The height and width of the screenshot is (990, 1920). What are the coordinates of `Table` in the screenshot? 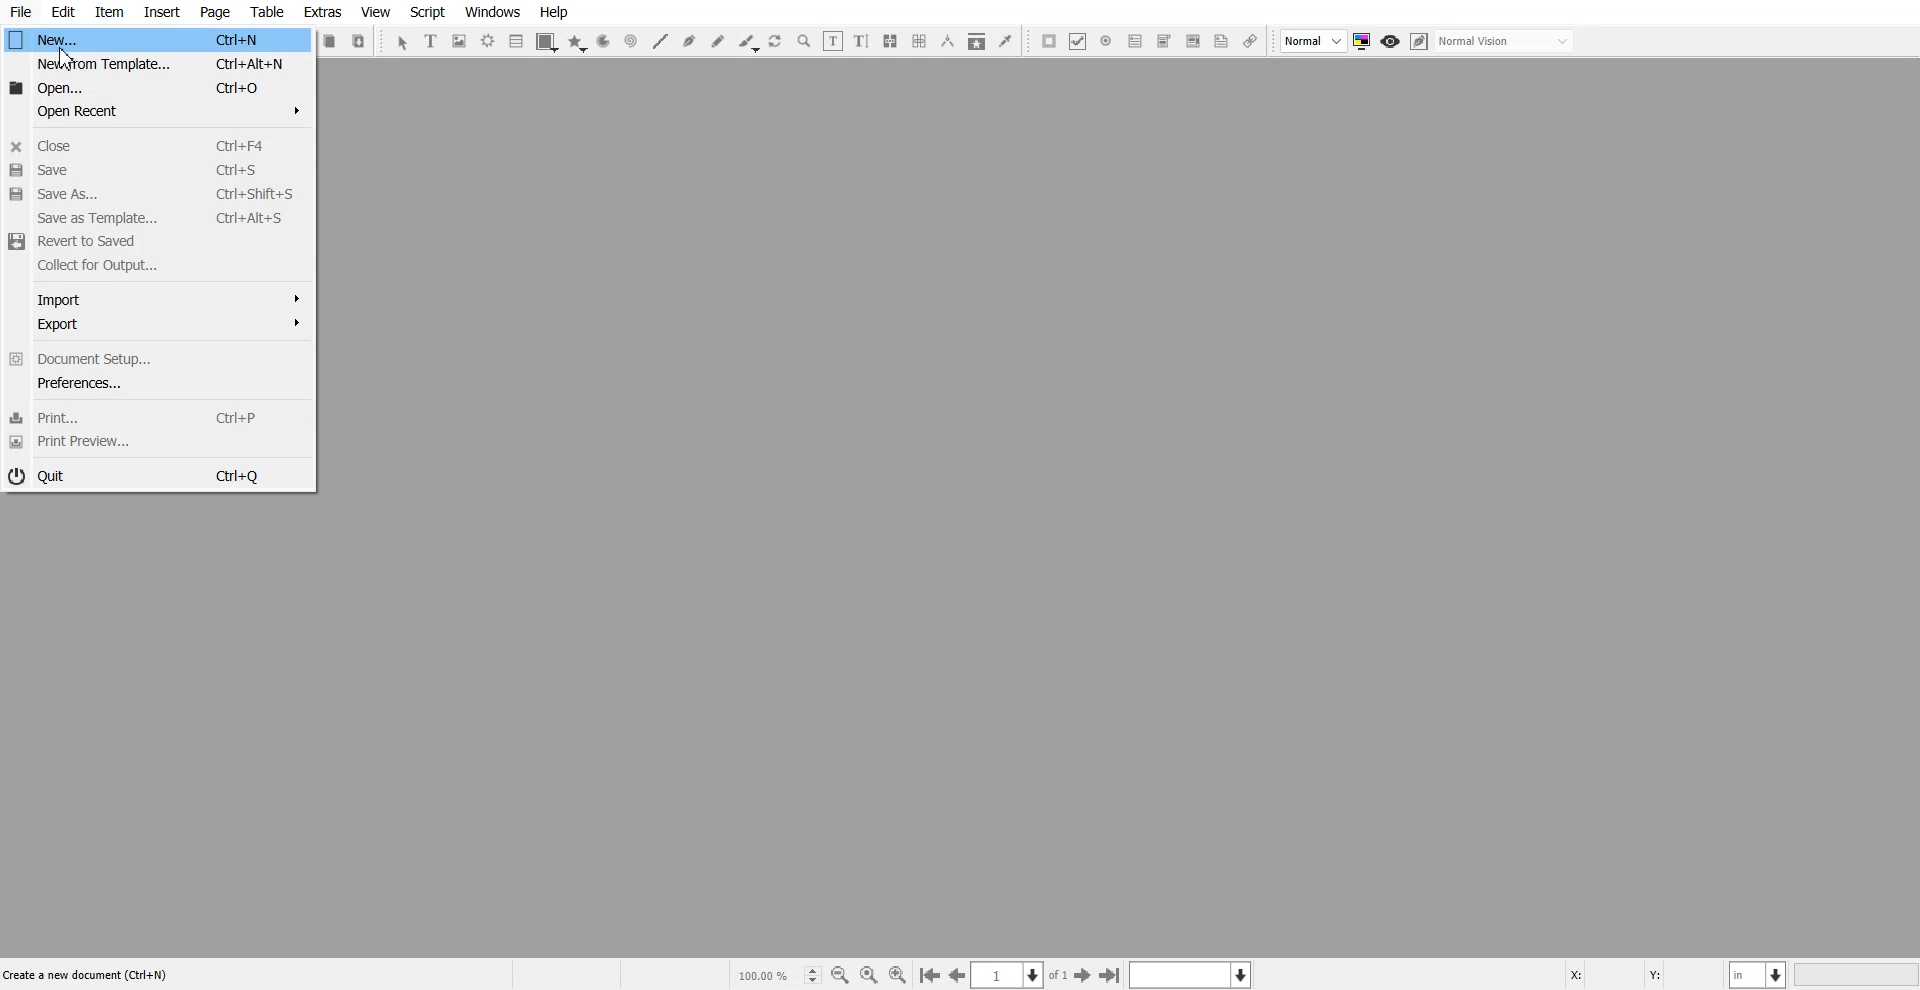 It's located at (266, 12).